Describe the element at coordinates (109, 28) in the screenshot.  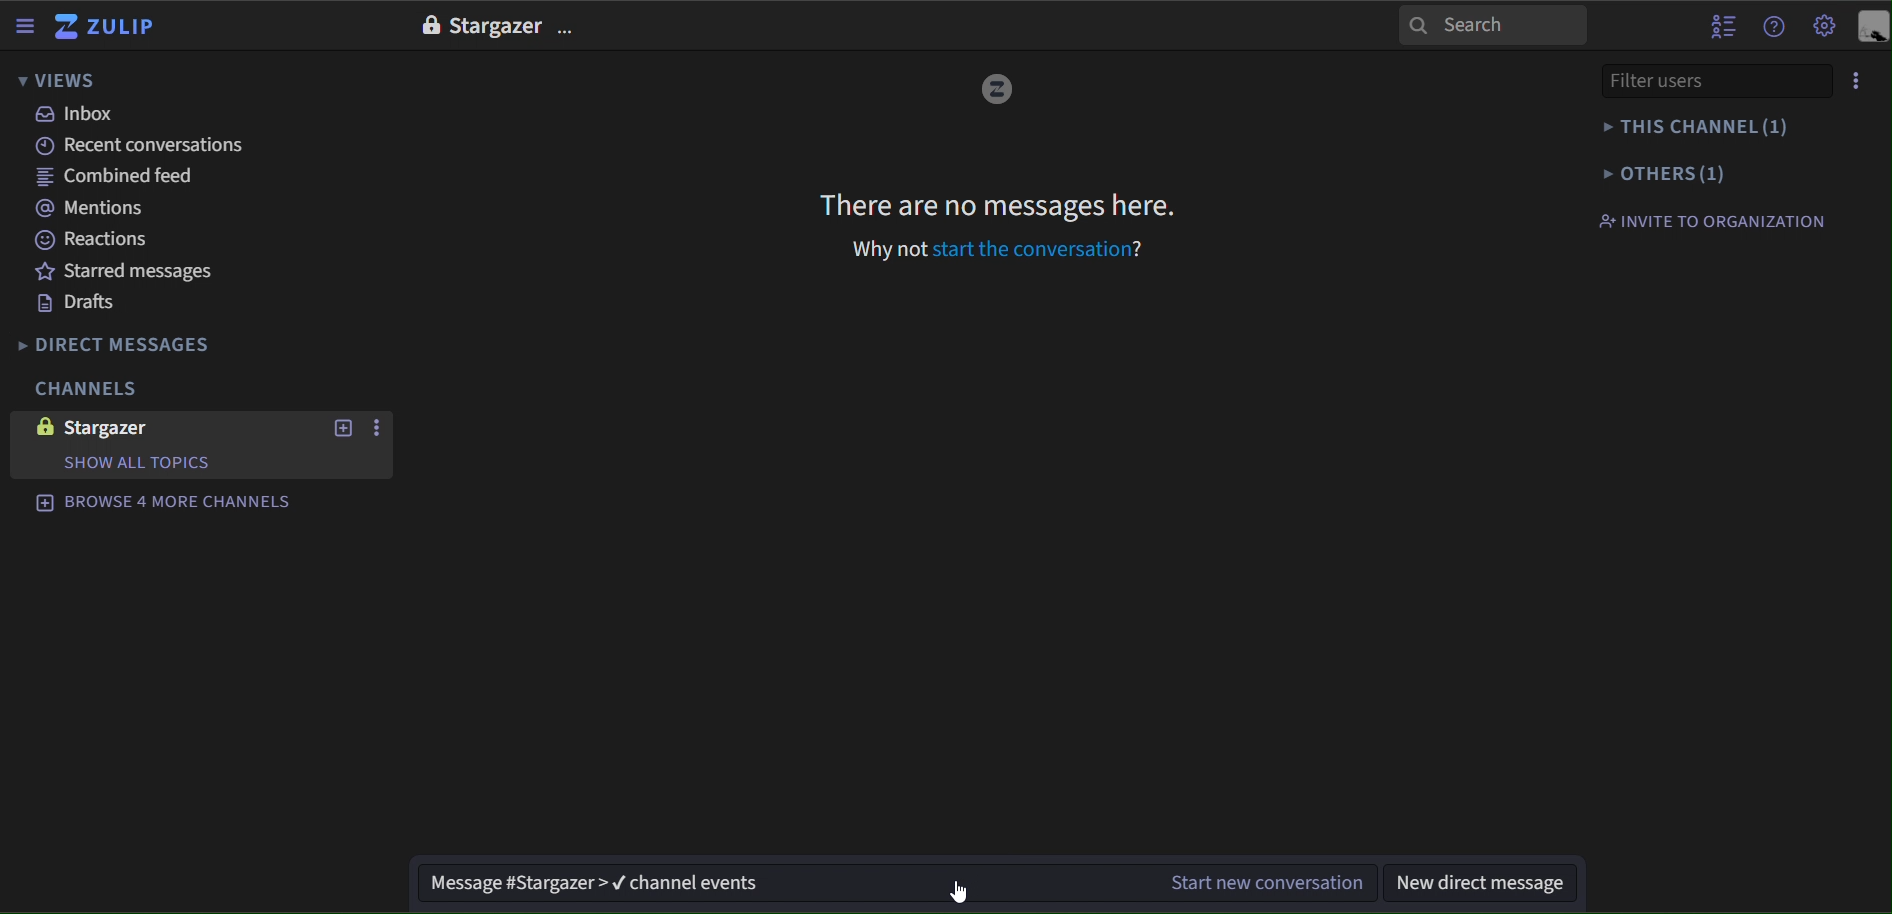
I see `zulip` at that location.